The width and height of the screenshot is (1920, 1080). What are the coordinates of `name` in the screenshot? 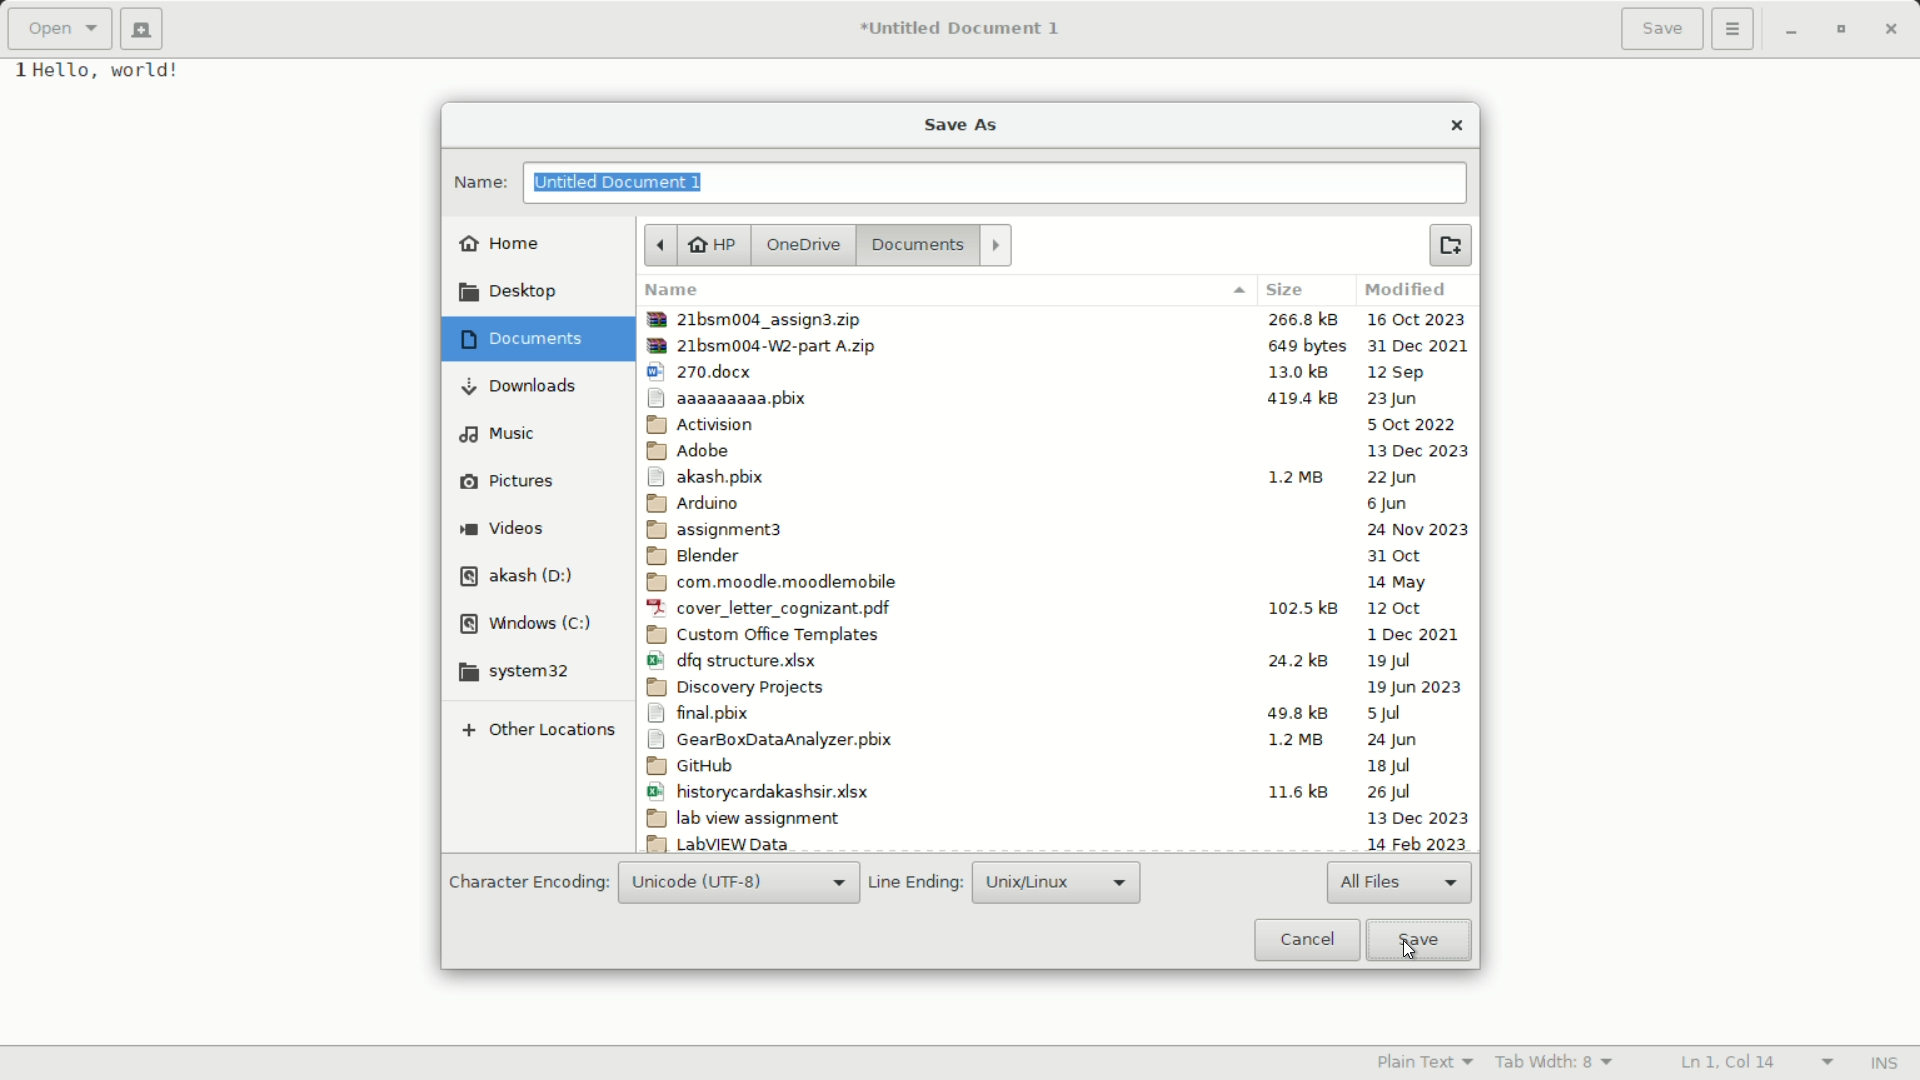 It's located at (478, 184).